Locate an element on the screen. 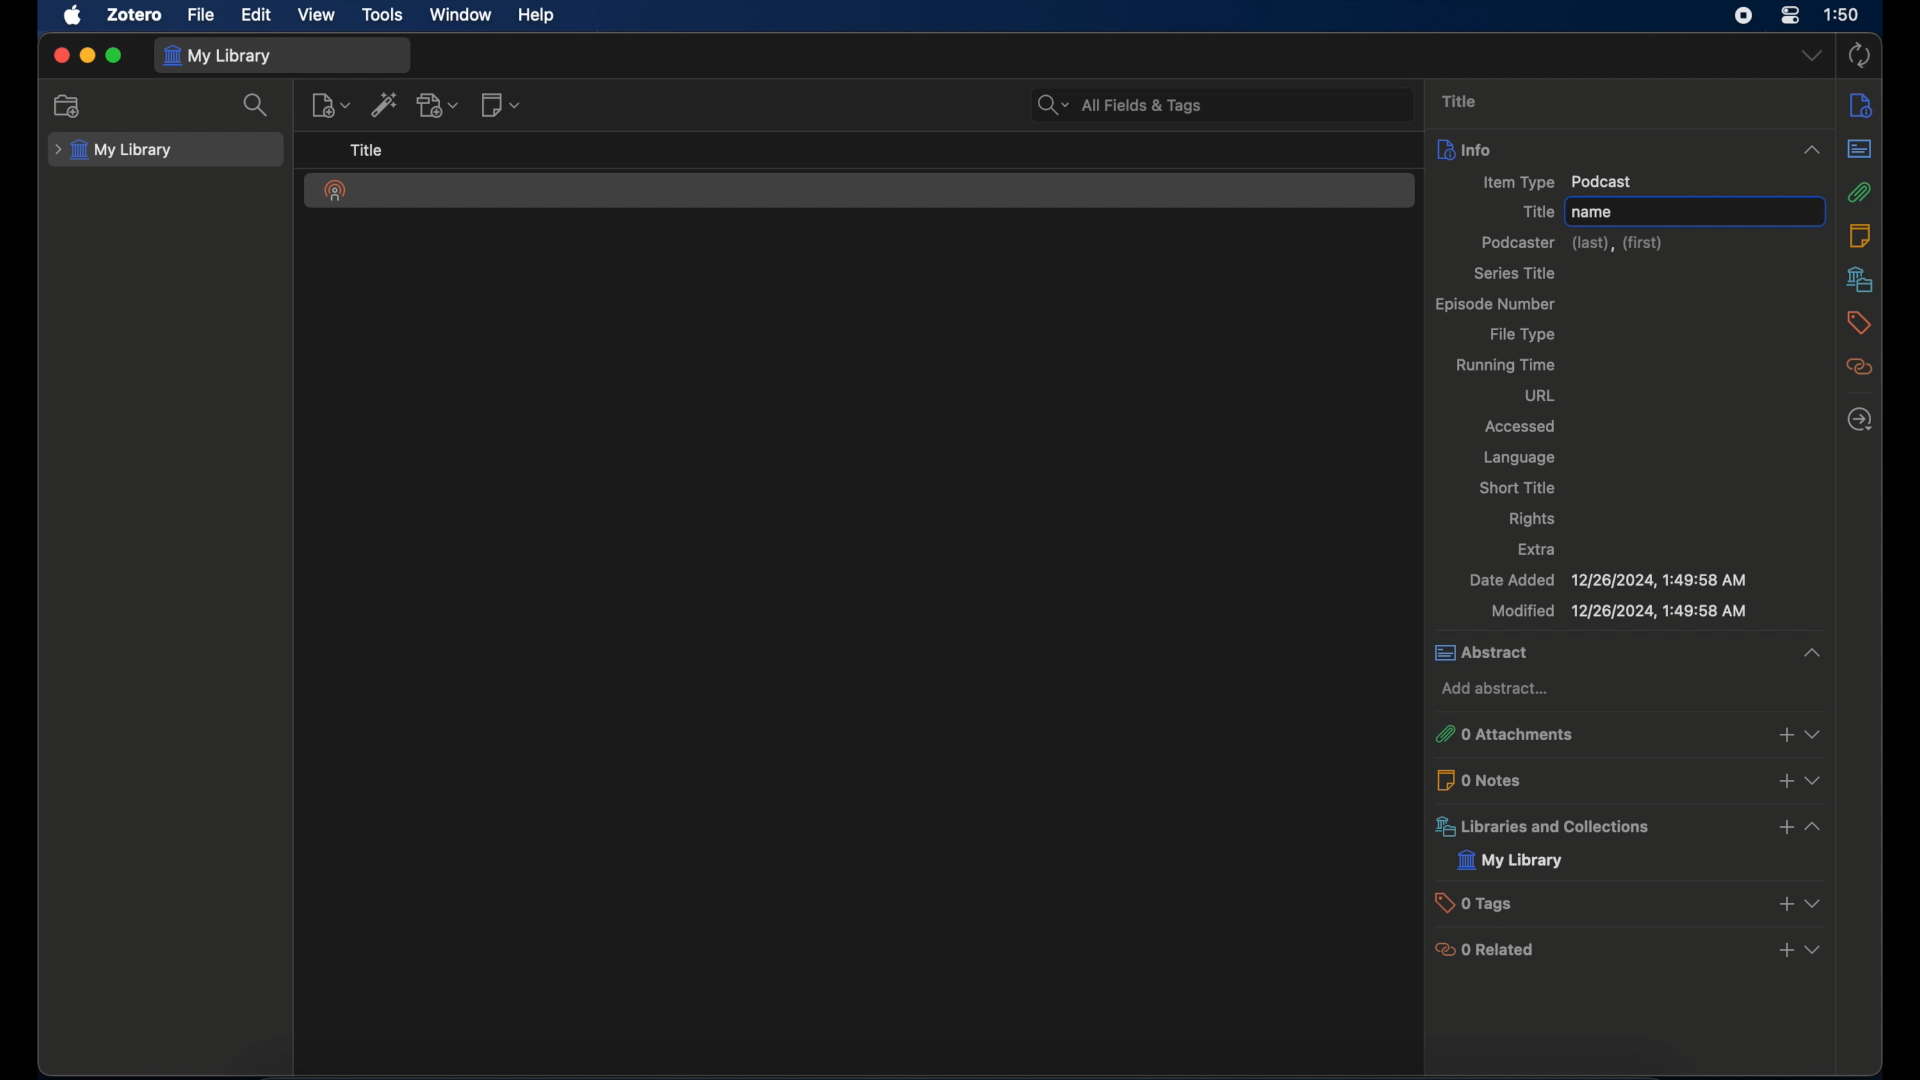 The height and width of the screenshot is (1080, 1920). abstract is located at coordinates (1628, 654).